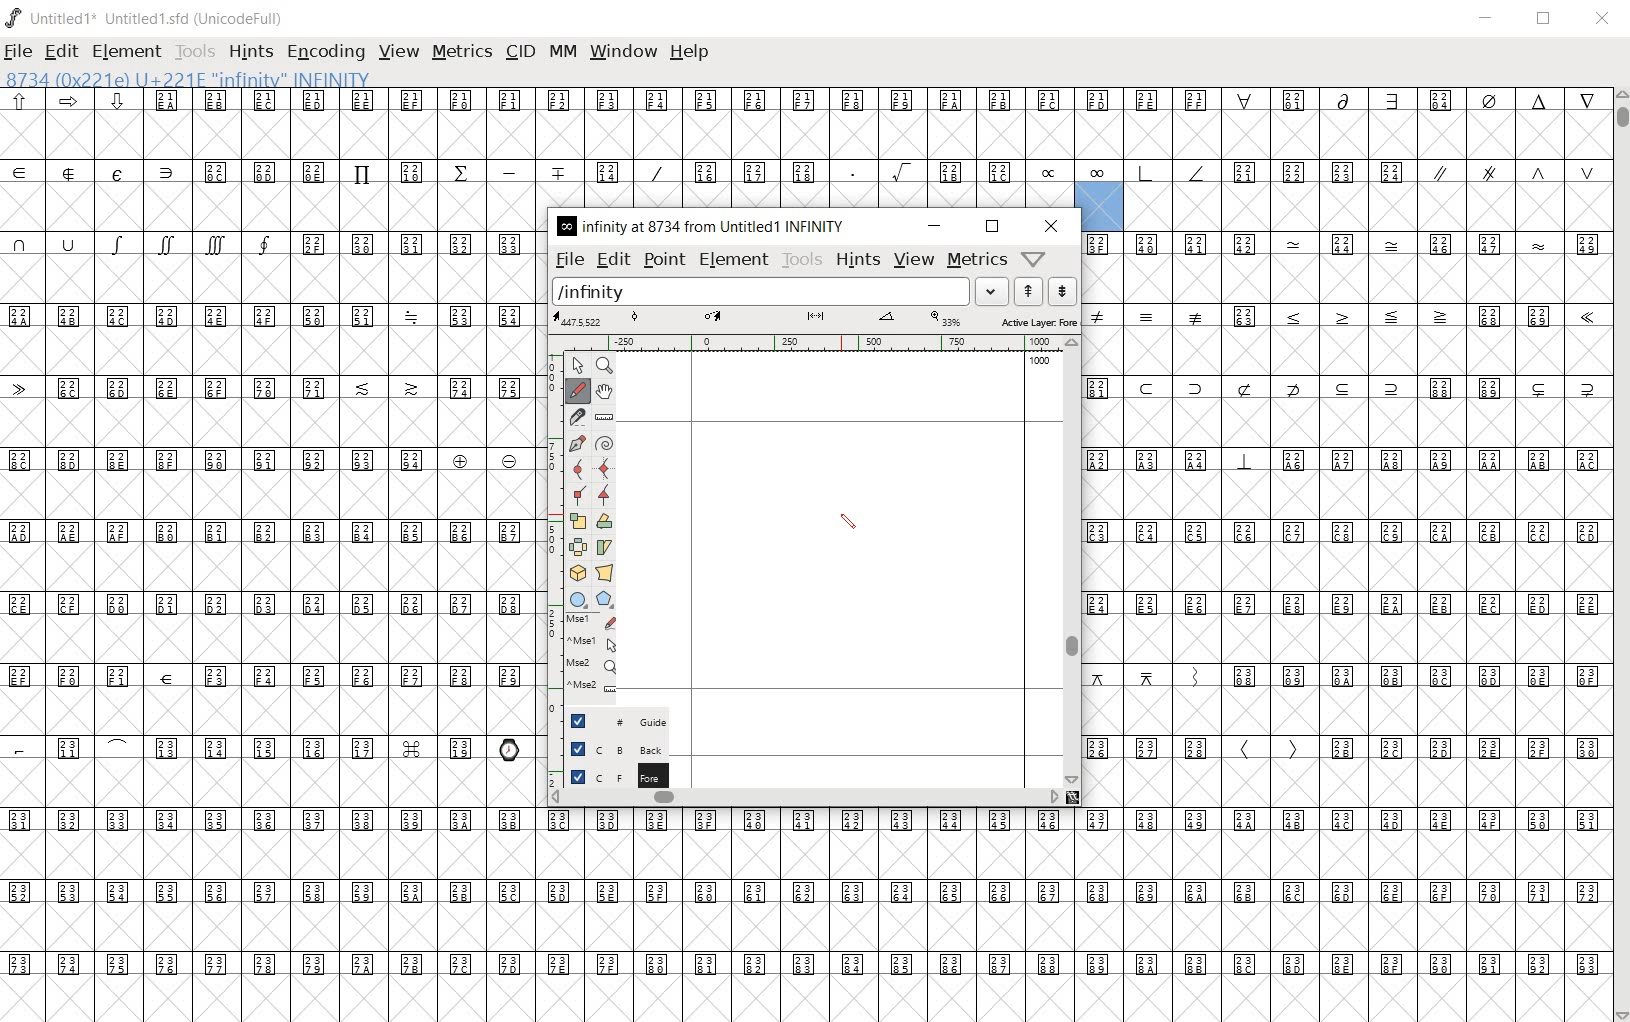 This screenshot has height=1022, width=1630. Describe the element at coordinates (1250, 316) in the screenshot. I see `Unicode code points` at that location.